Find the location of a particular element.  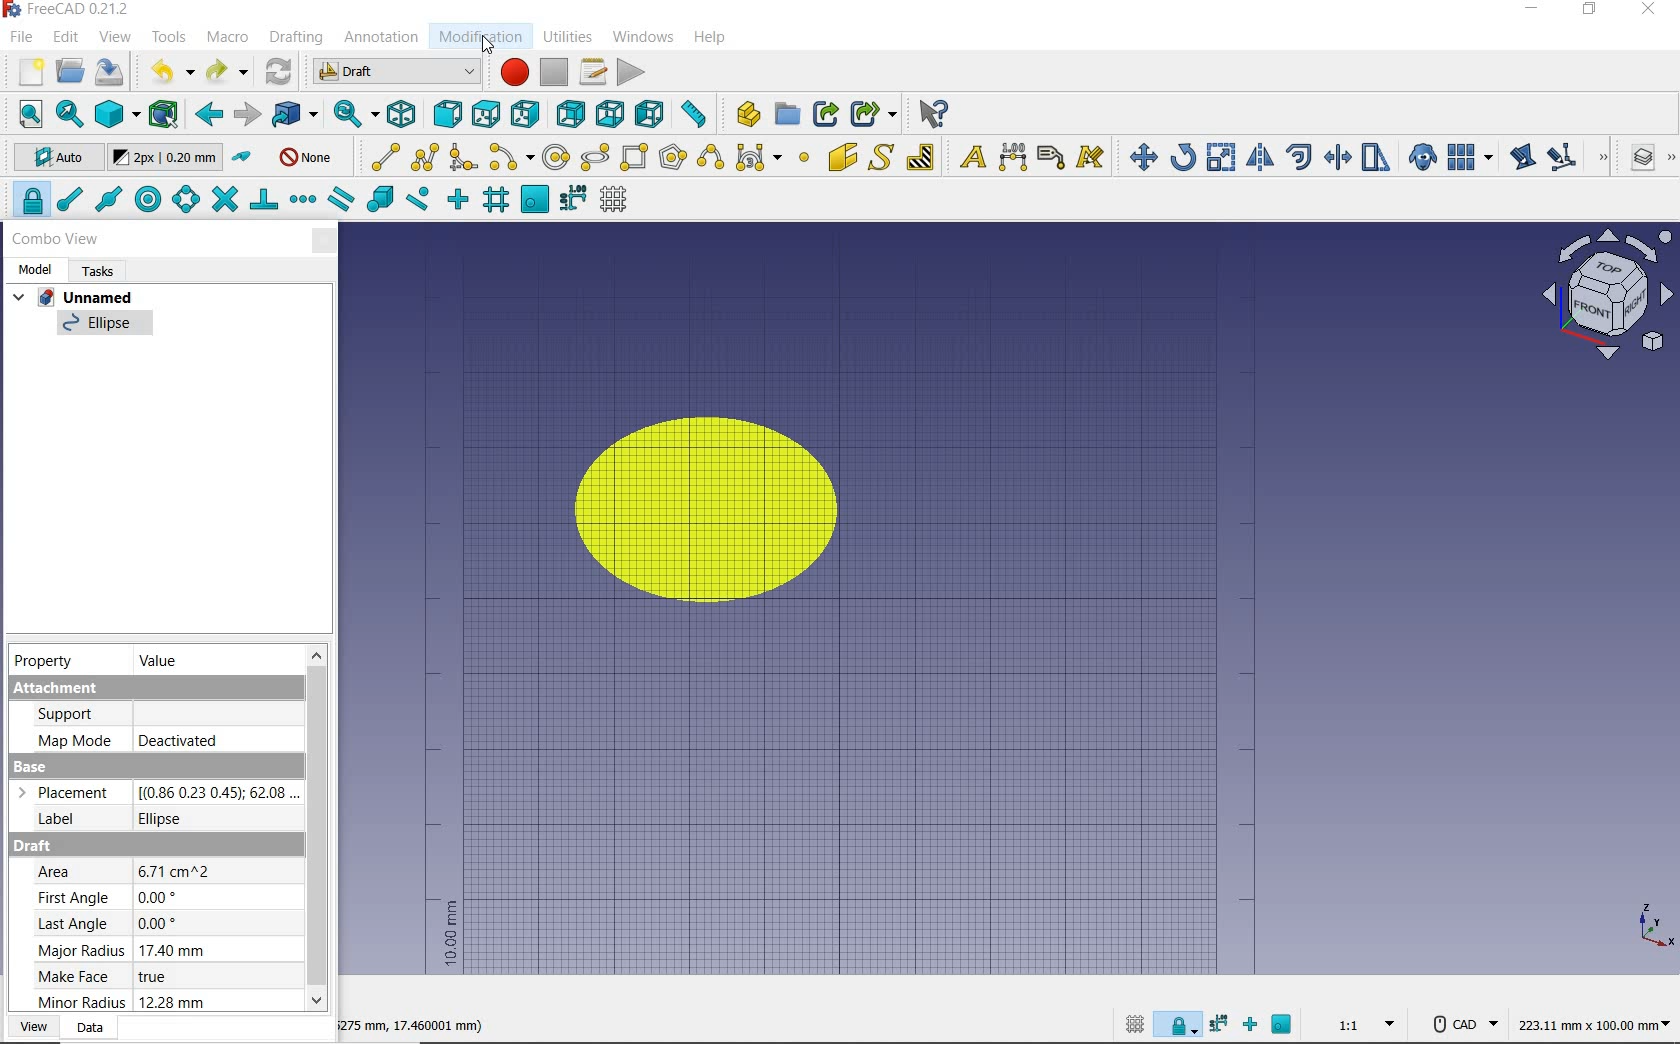

text is located at coordinates (969, 154).